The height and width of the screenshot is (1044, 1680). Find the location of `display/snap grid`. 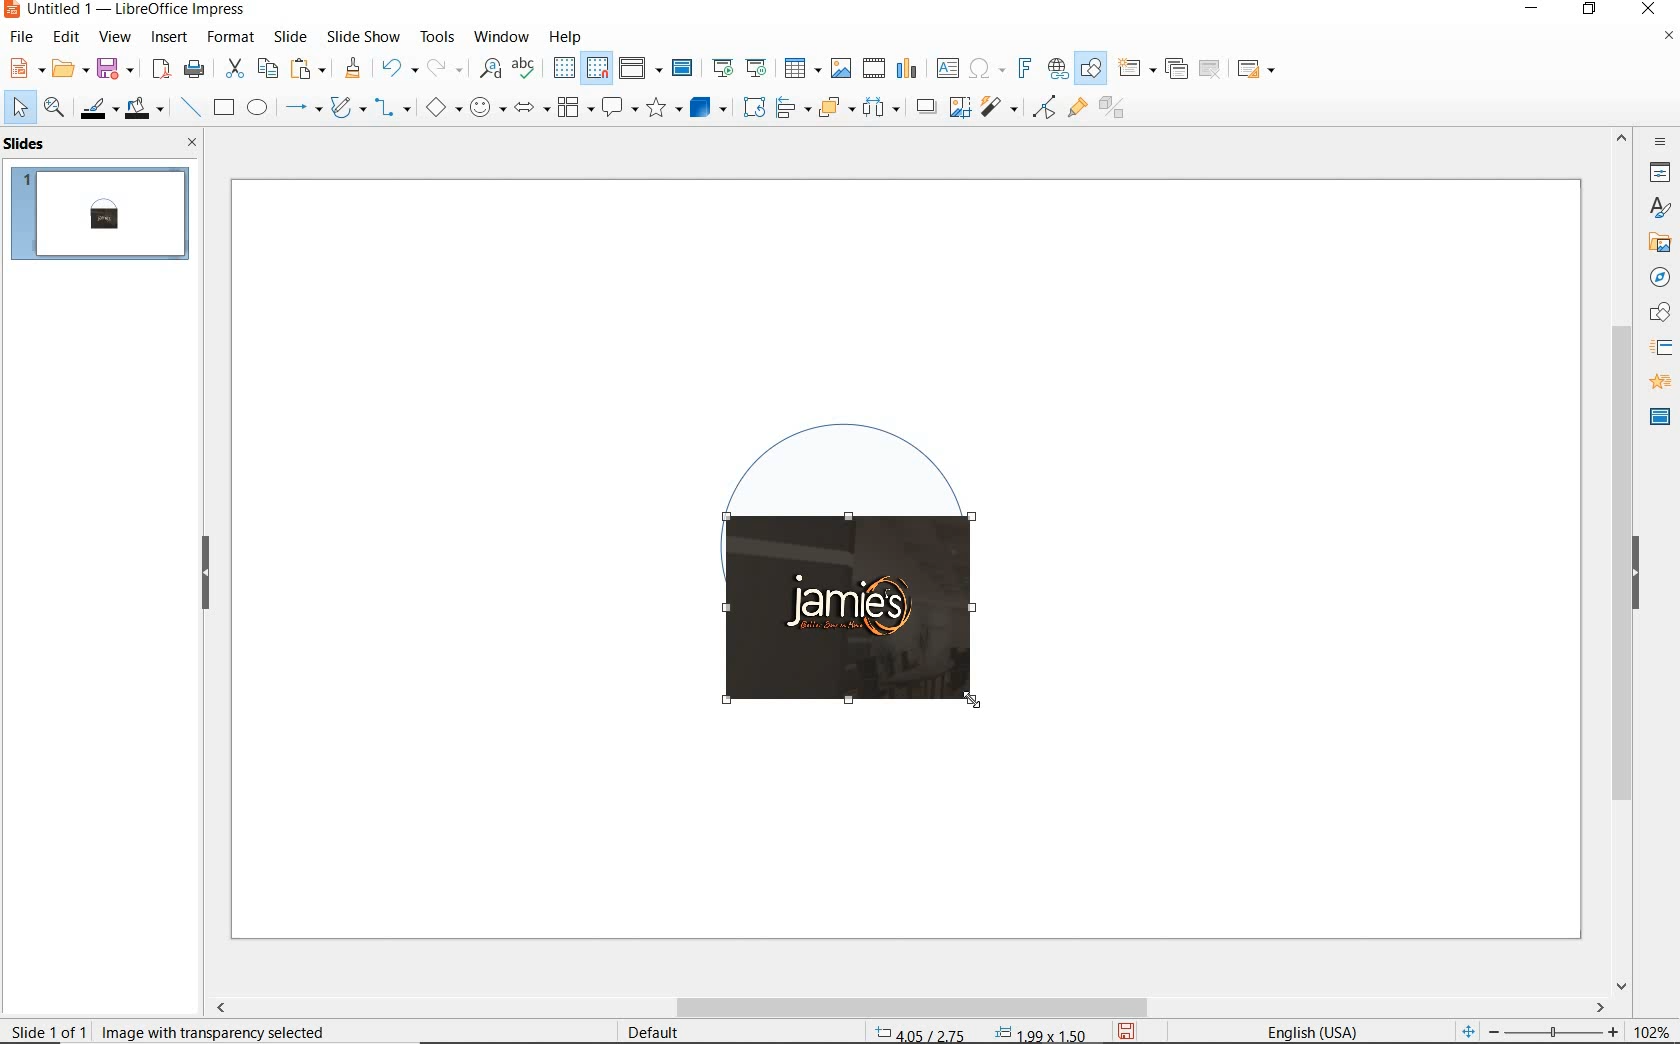

display/snap grid is located at coordinates (579, 68).